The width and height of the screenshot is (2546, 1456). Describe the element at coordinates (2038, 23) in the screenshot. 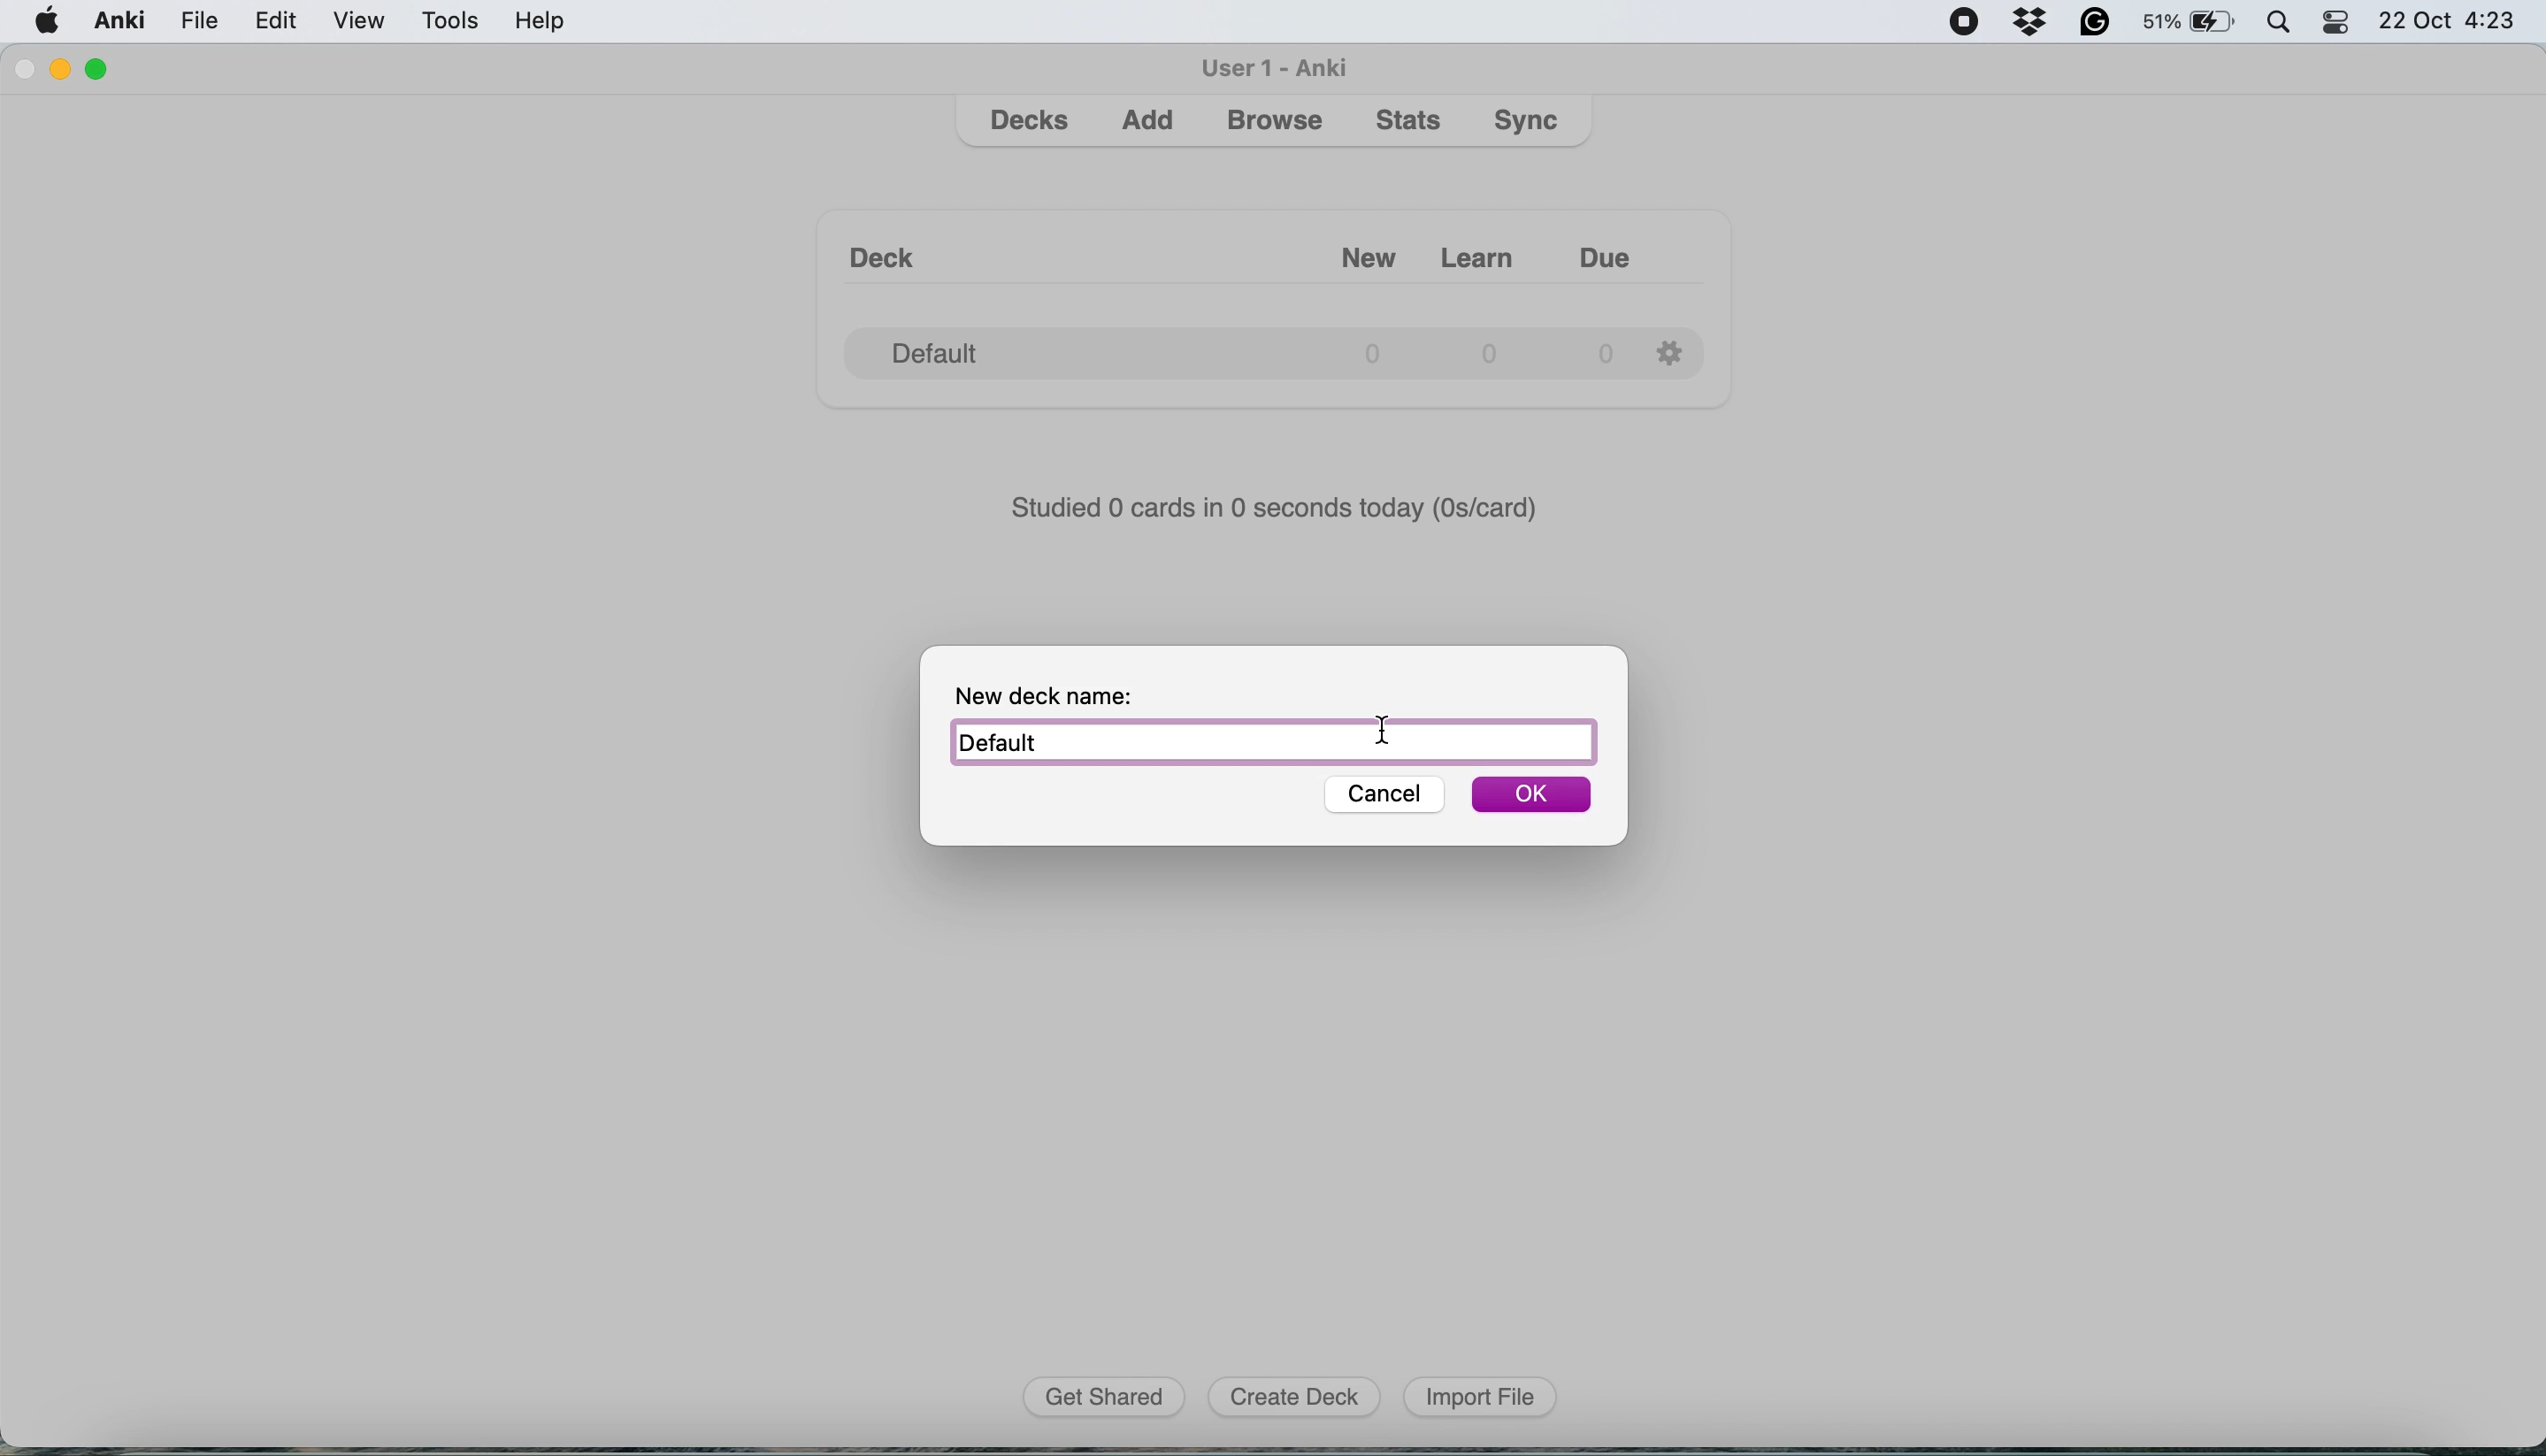

I see `drop box` at that location.